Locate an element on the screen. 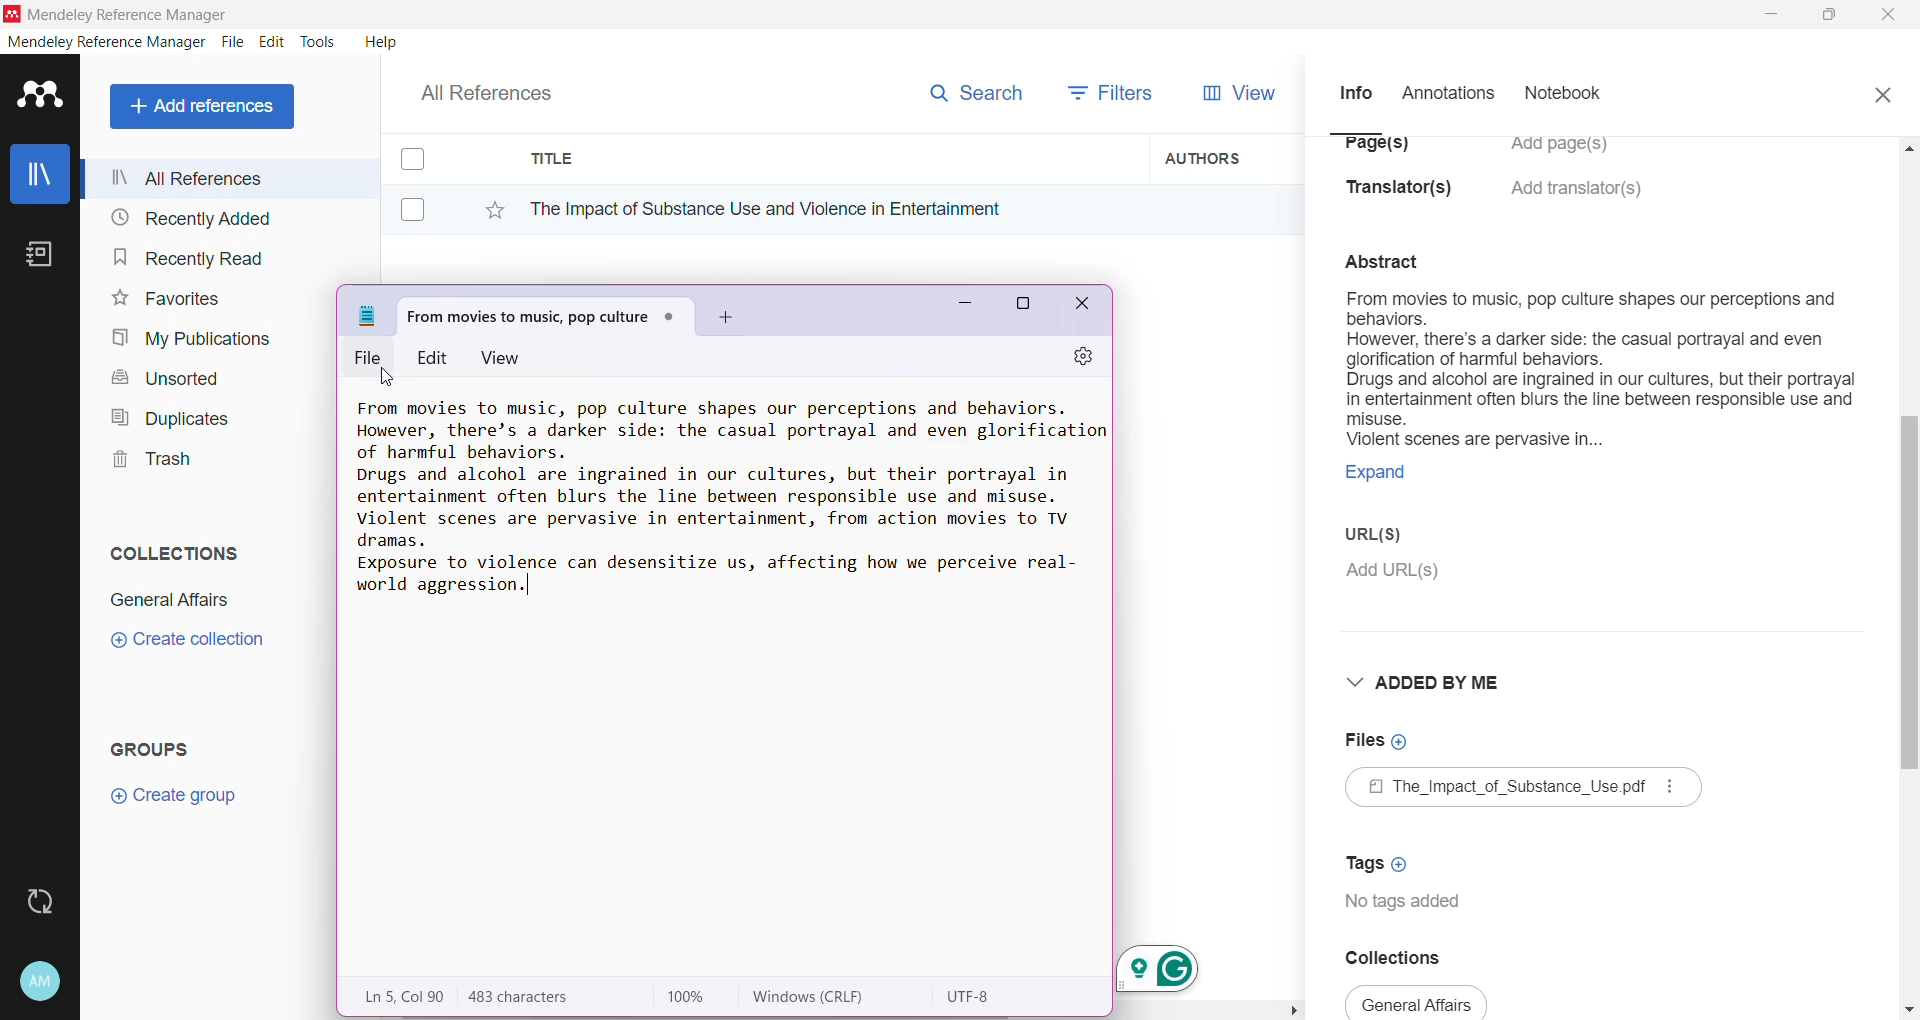  Tools is located at coordinates (319, 42).